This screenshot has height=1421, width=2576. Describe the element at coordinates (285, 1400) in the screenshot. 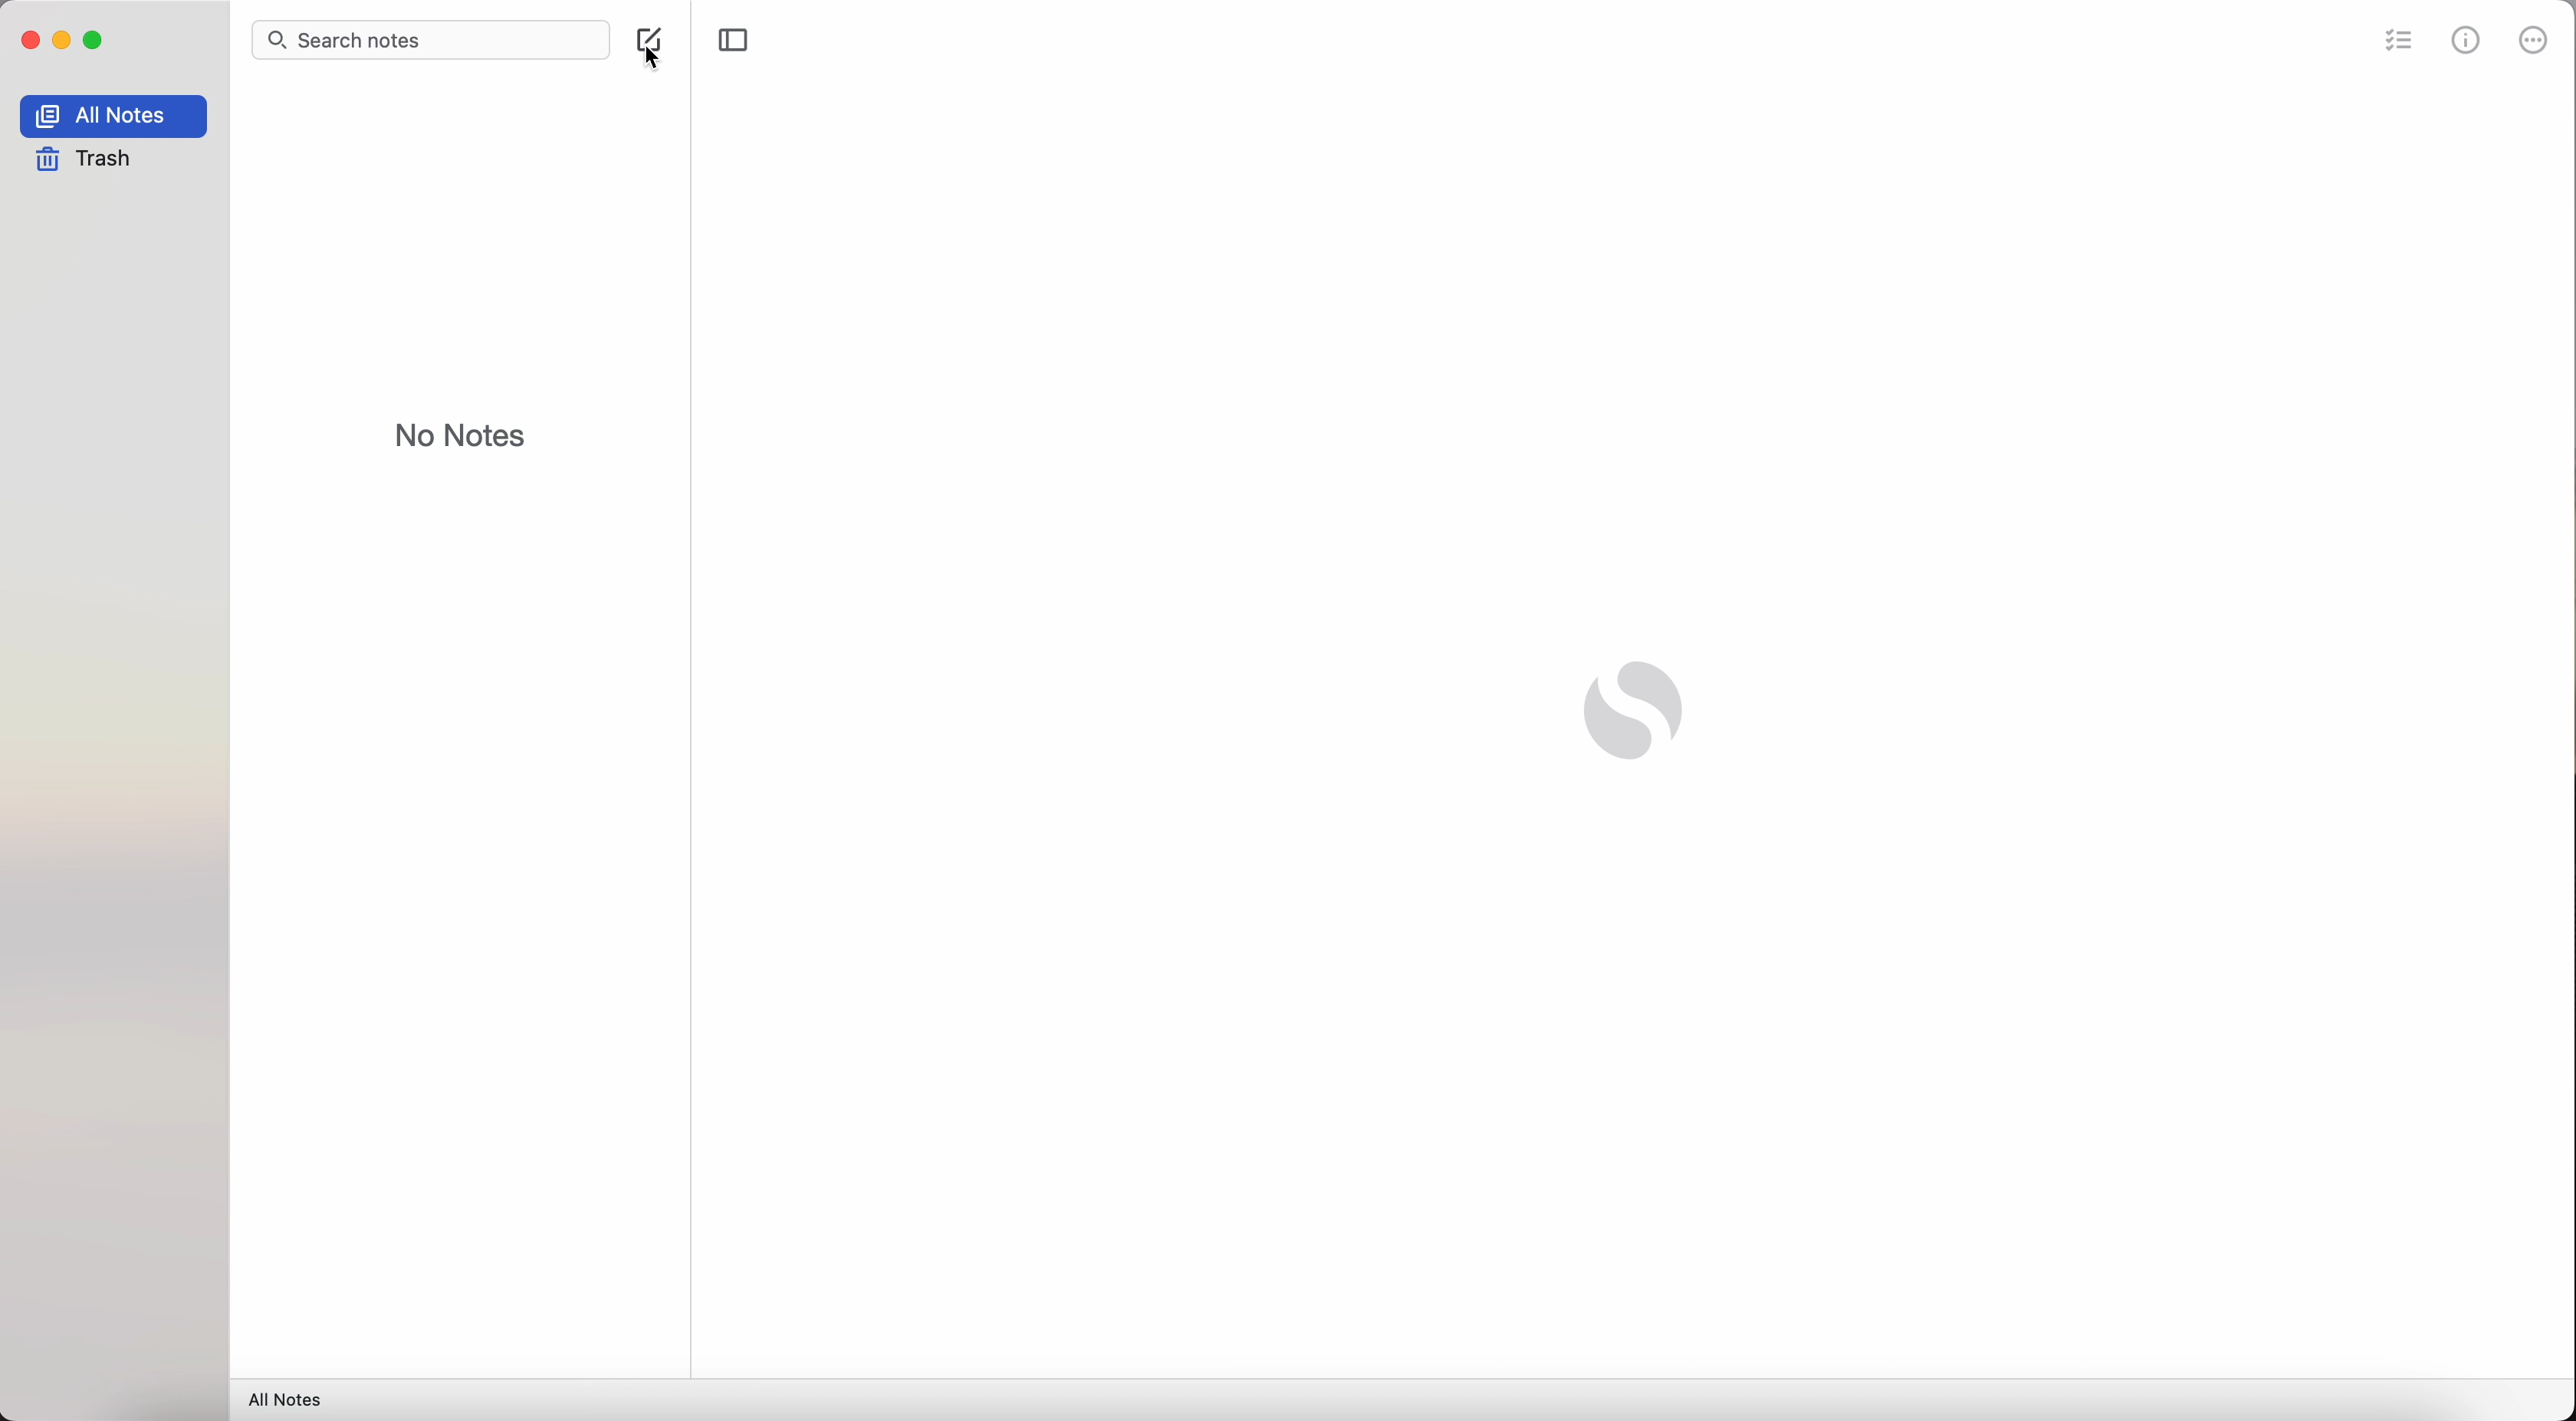

I see `all notes` at that location.